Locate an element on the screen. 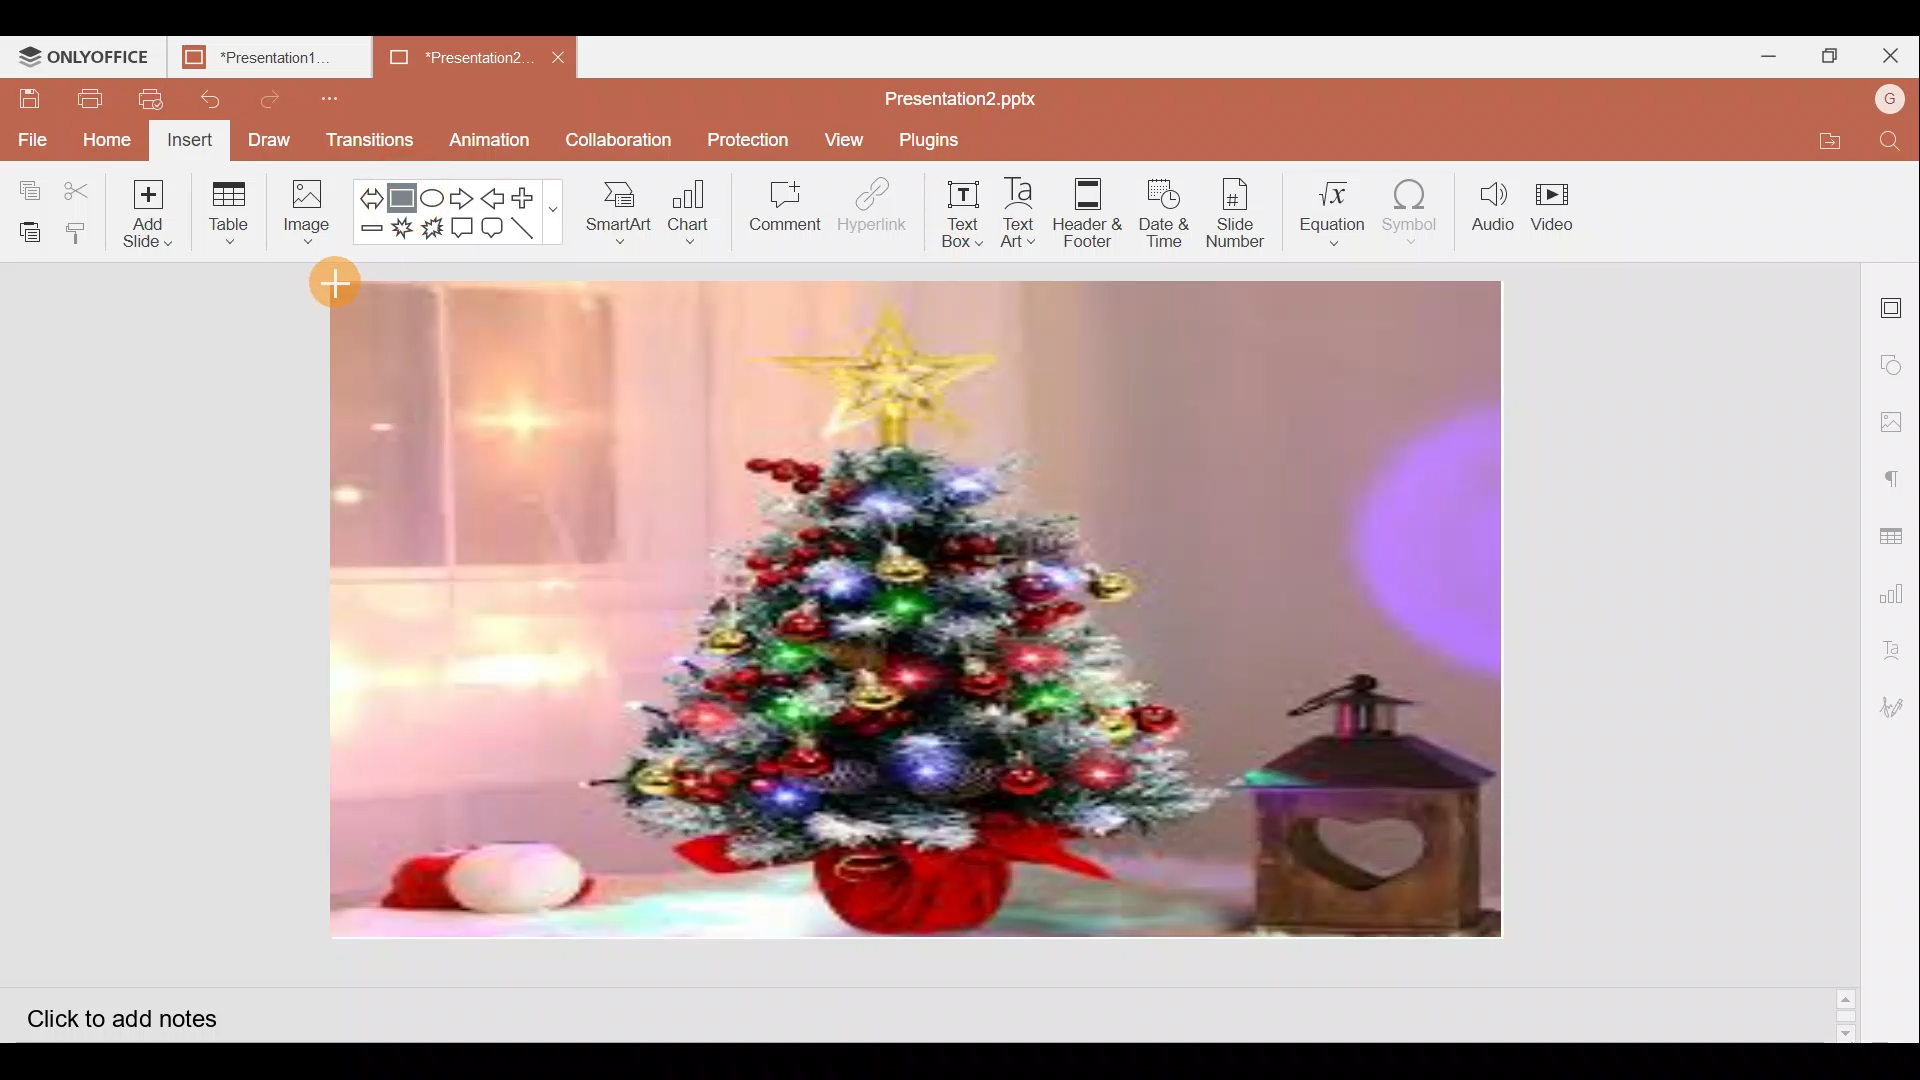 The width and height of the screenshot is (1920, 1080). Account name is located at coordinates (1892, 99).